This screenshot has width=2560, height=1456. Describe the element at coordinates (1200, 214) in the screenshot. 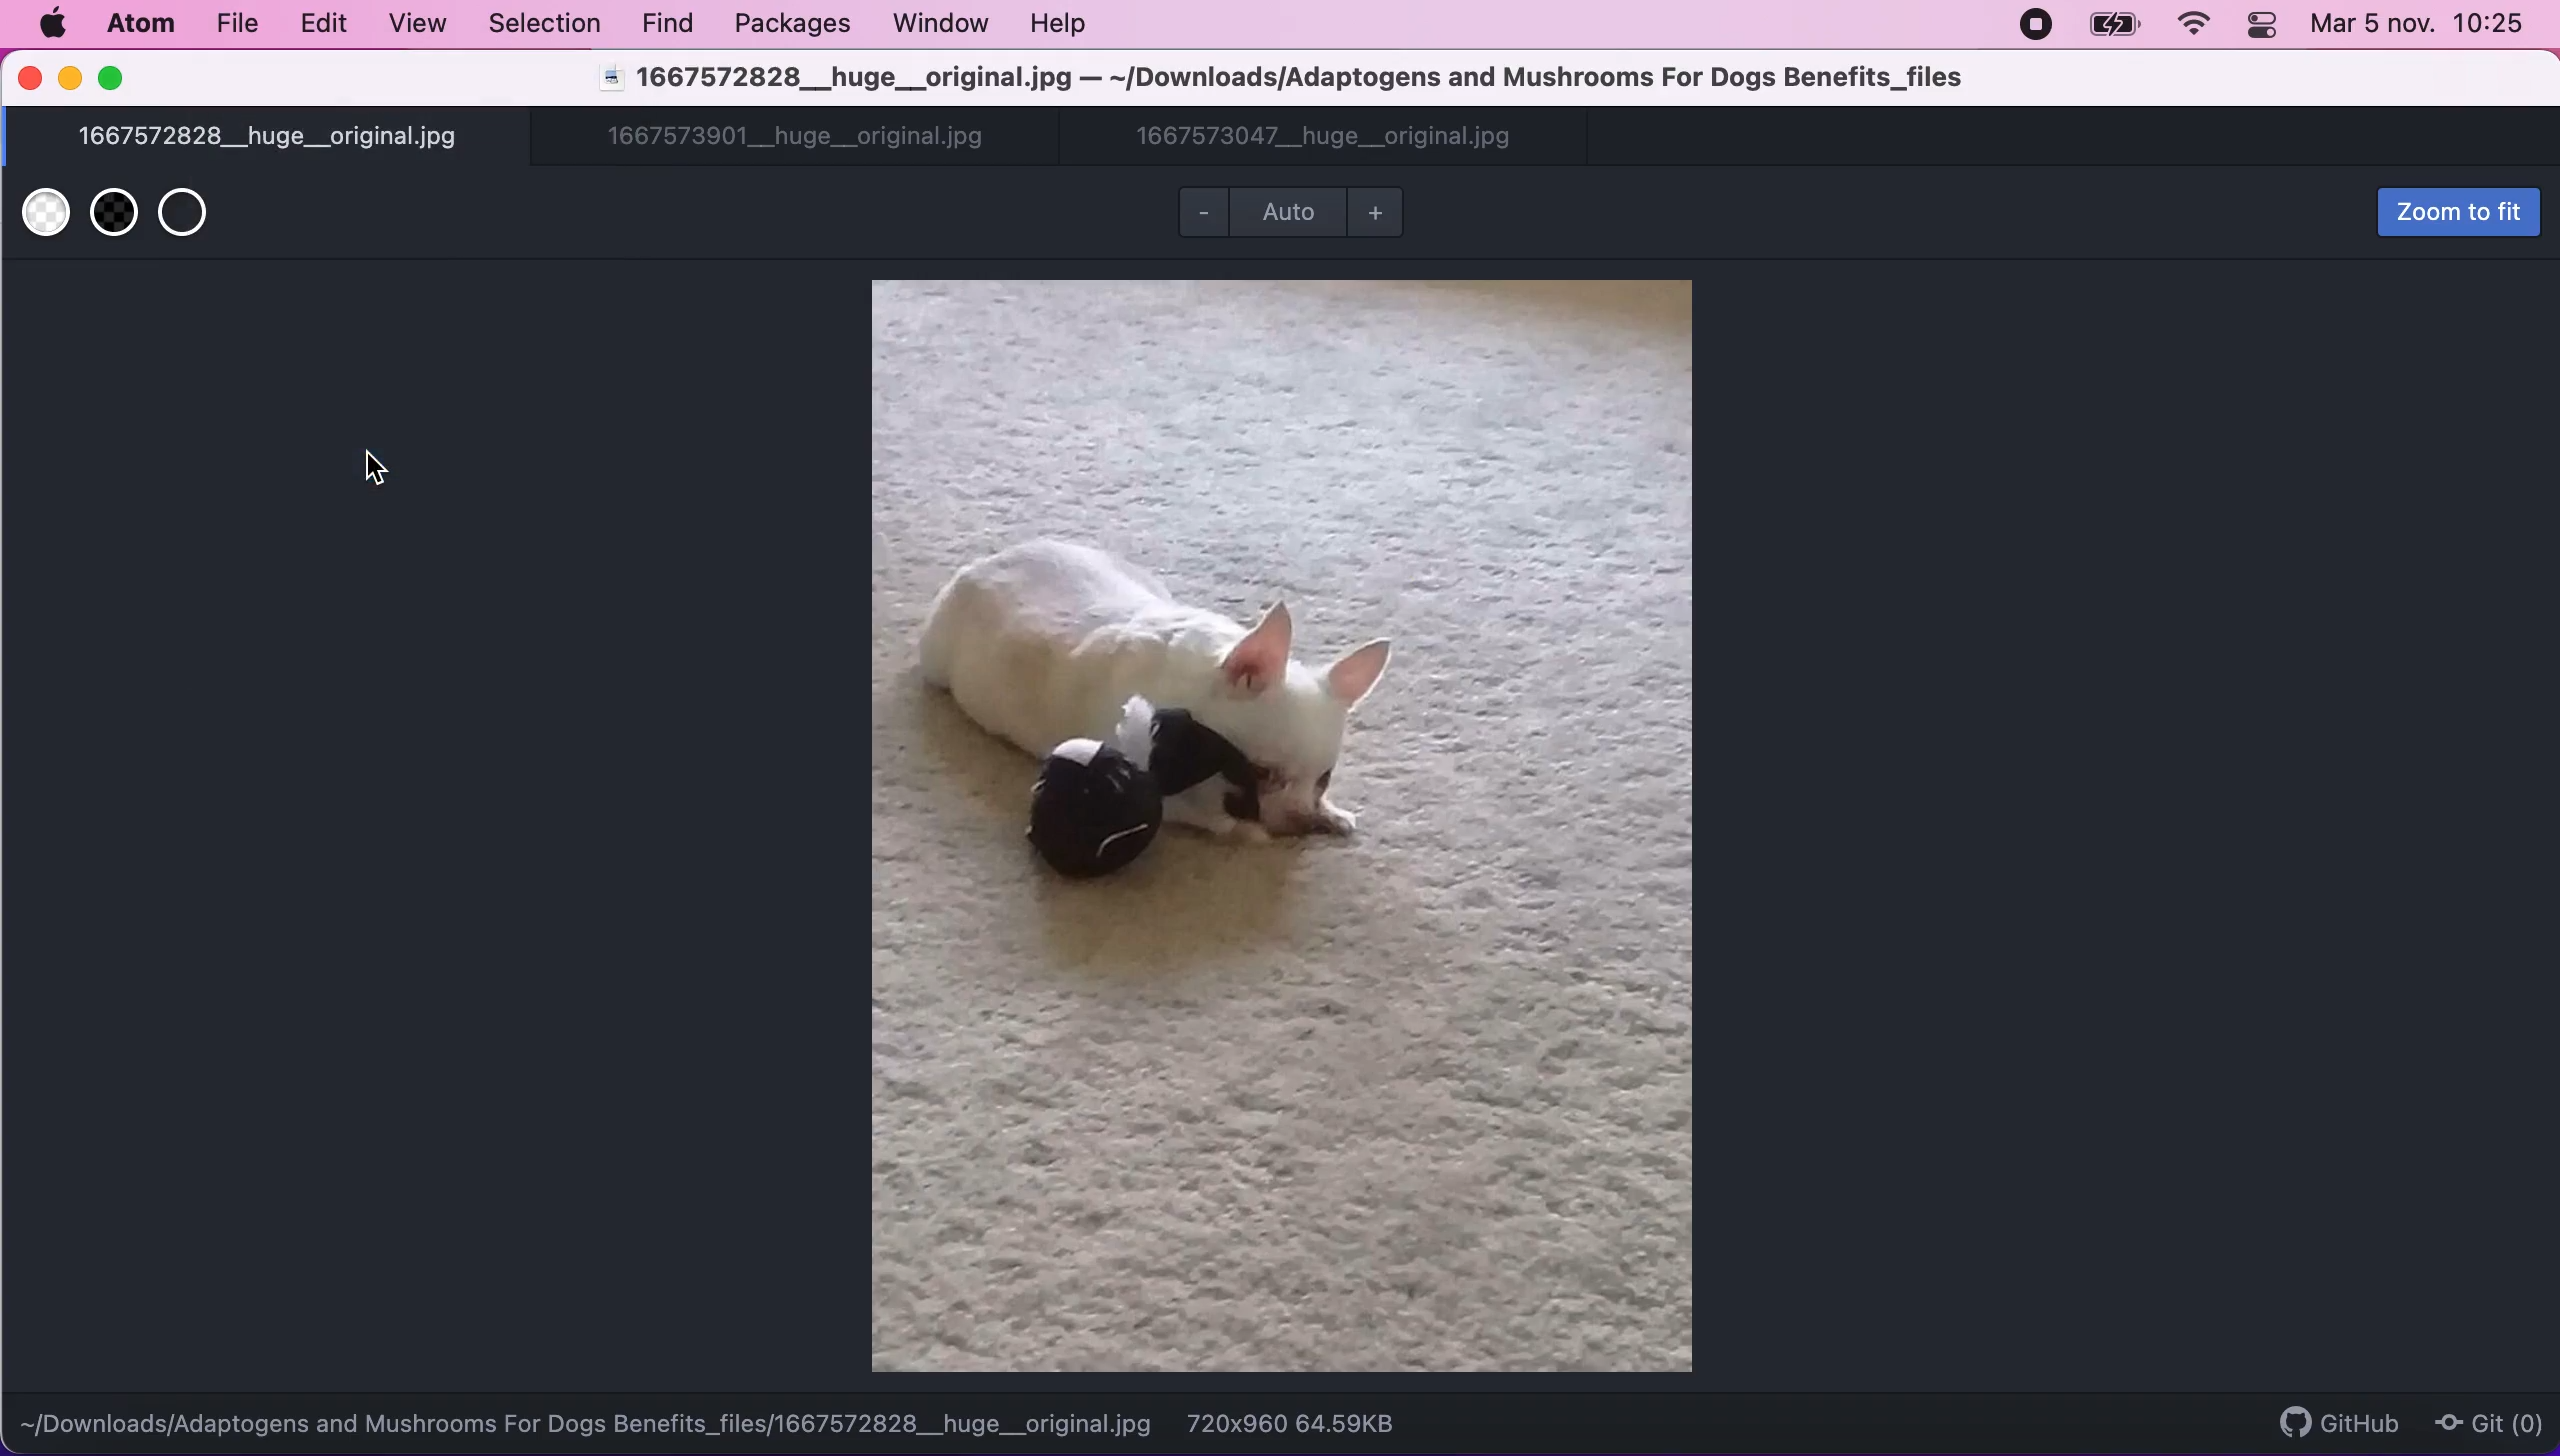

I see `zoom out` at that location.